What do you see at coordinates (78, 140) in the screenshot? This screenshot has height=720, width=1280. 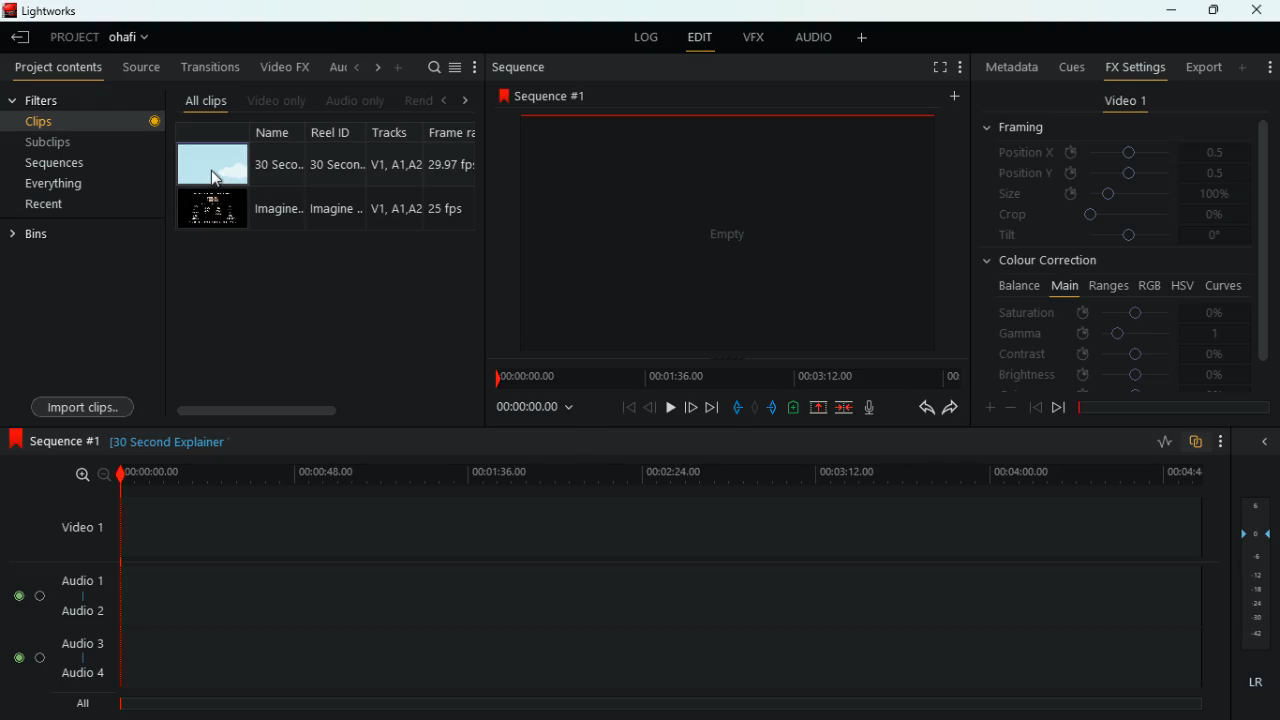 I see `subclips` at bounding box center [78, 140].